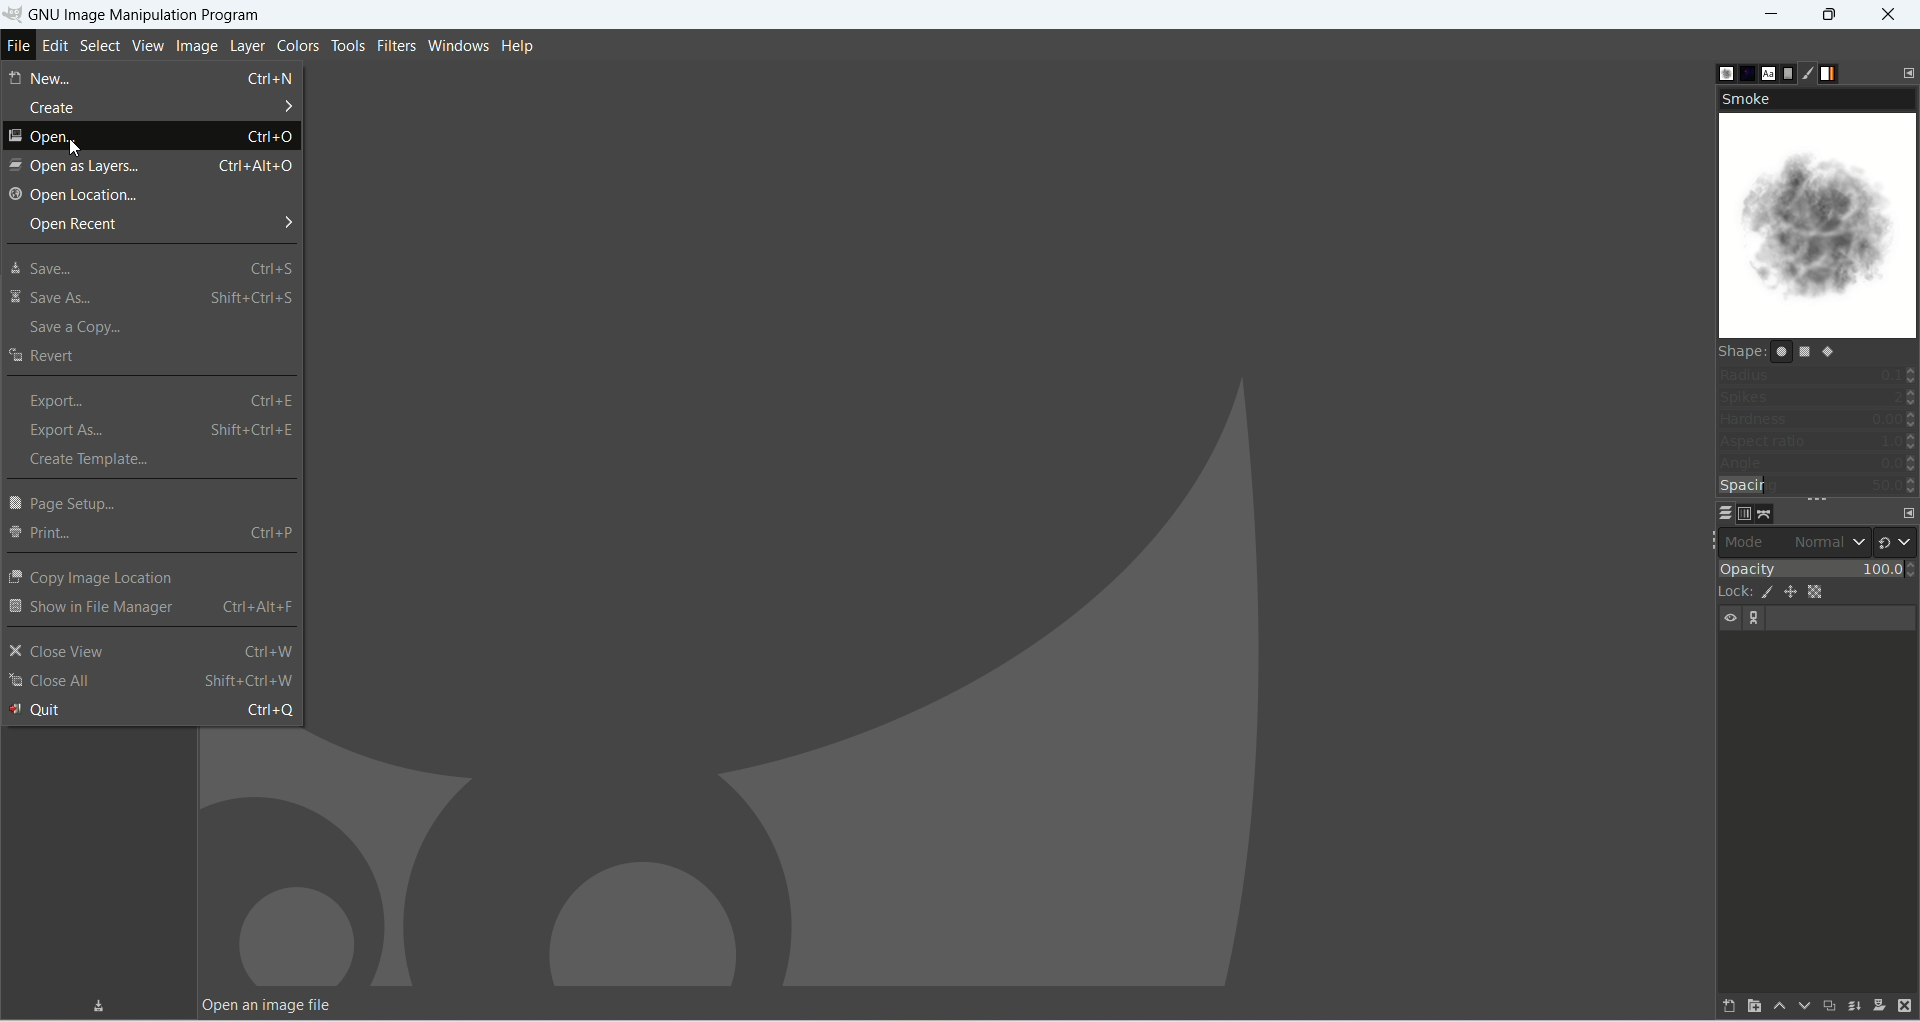 This screenshot has width=1920, height=1022. Describe the element at coordinates (1818, 374) in the screenshot. I see `radius` at that location.